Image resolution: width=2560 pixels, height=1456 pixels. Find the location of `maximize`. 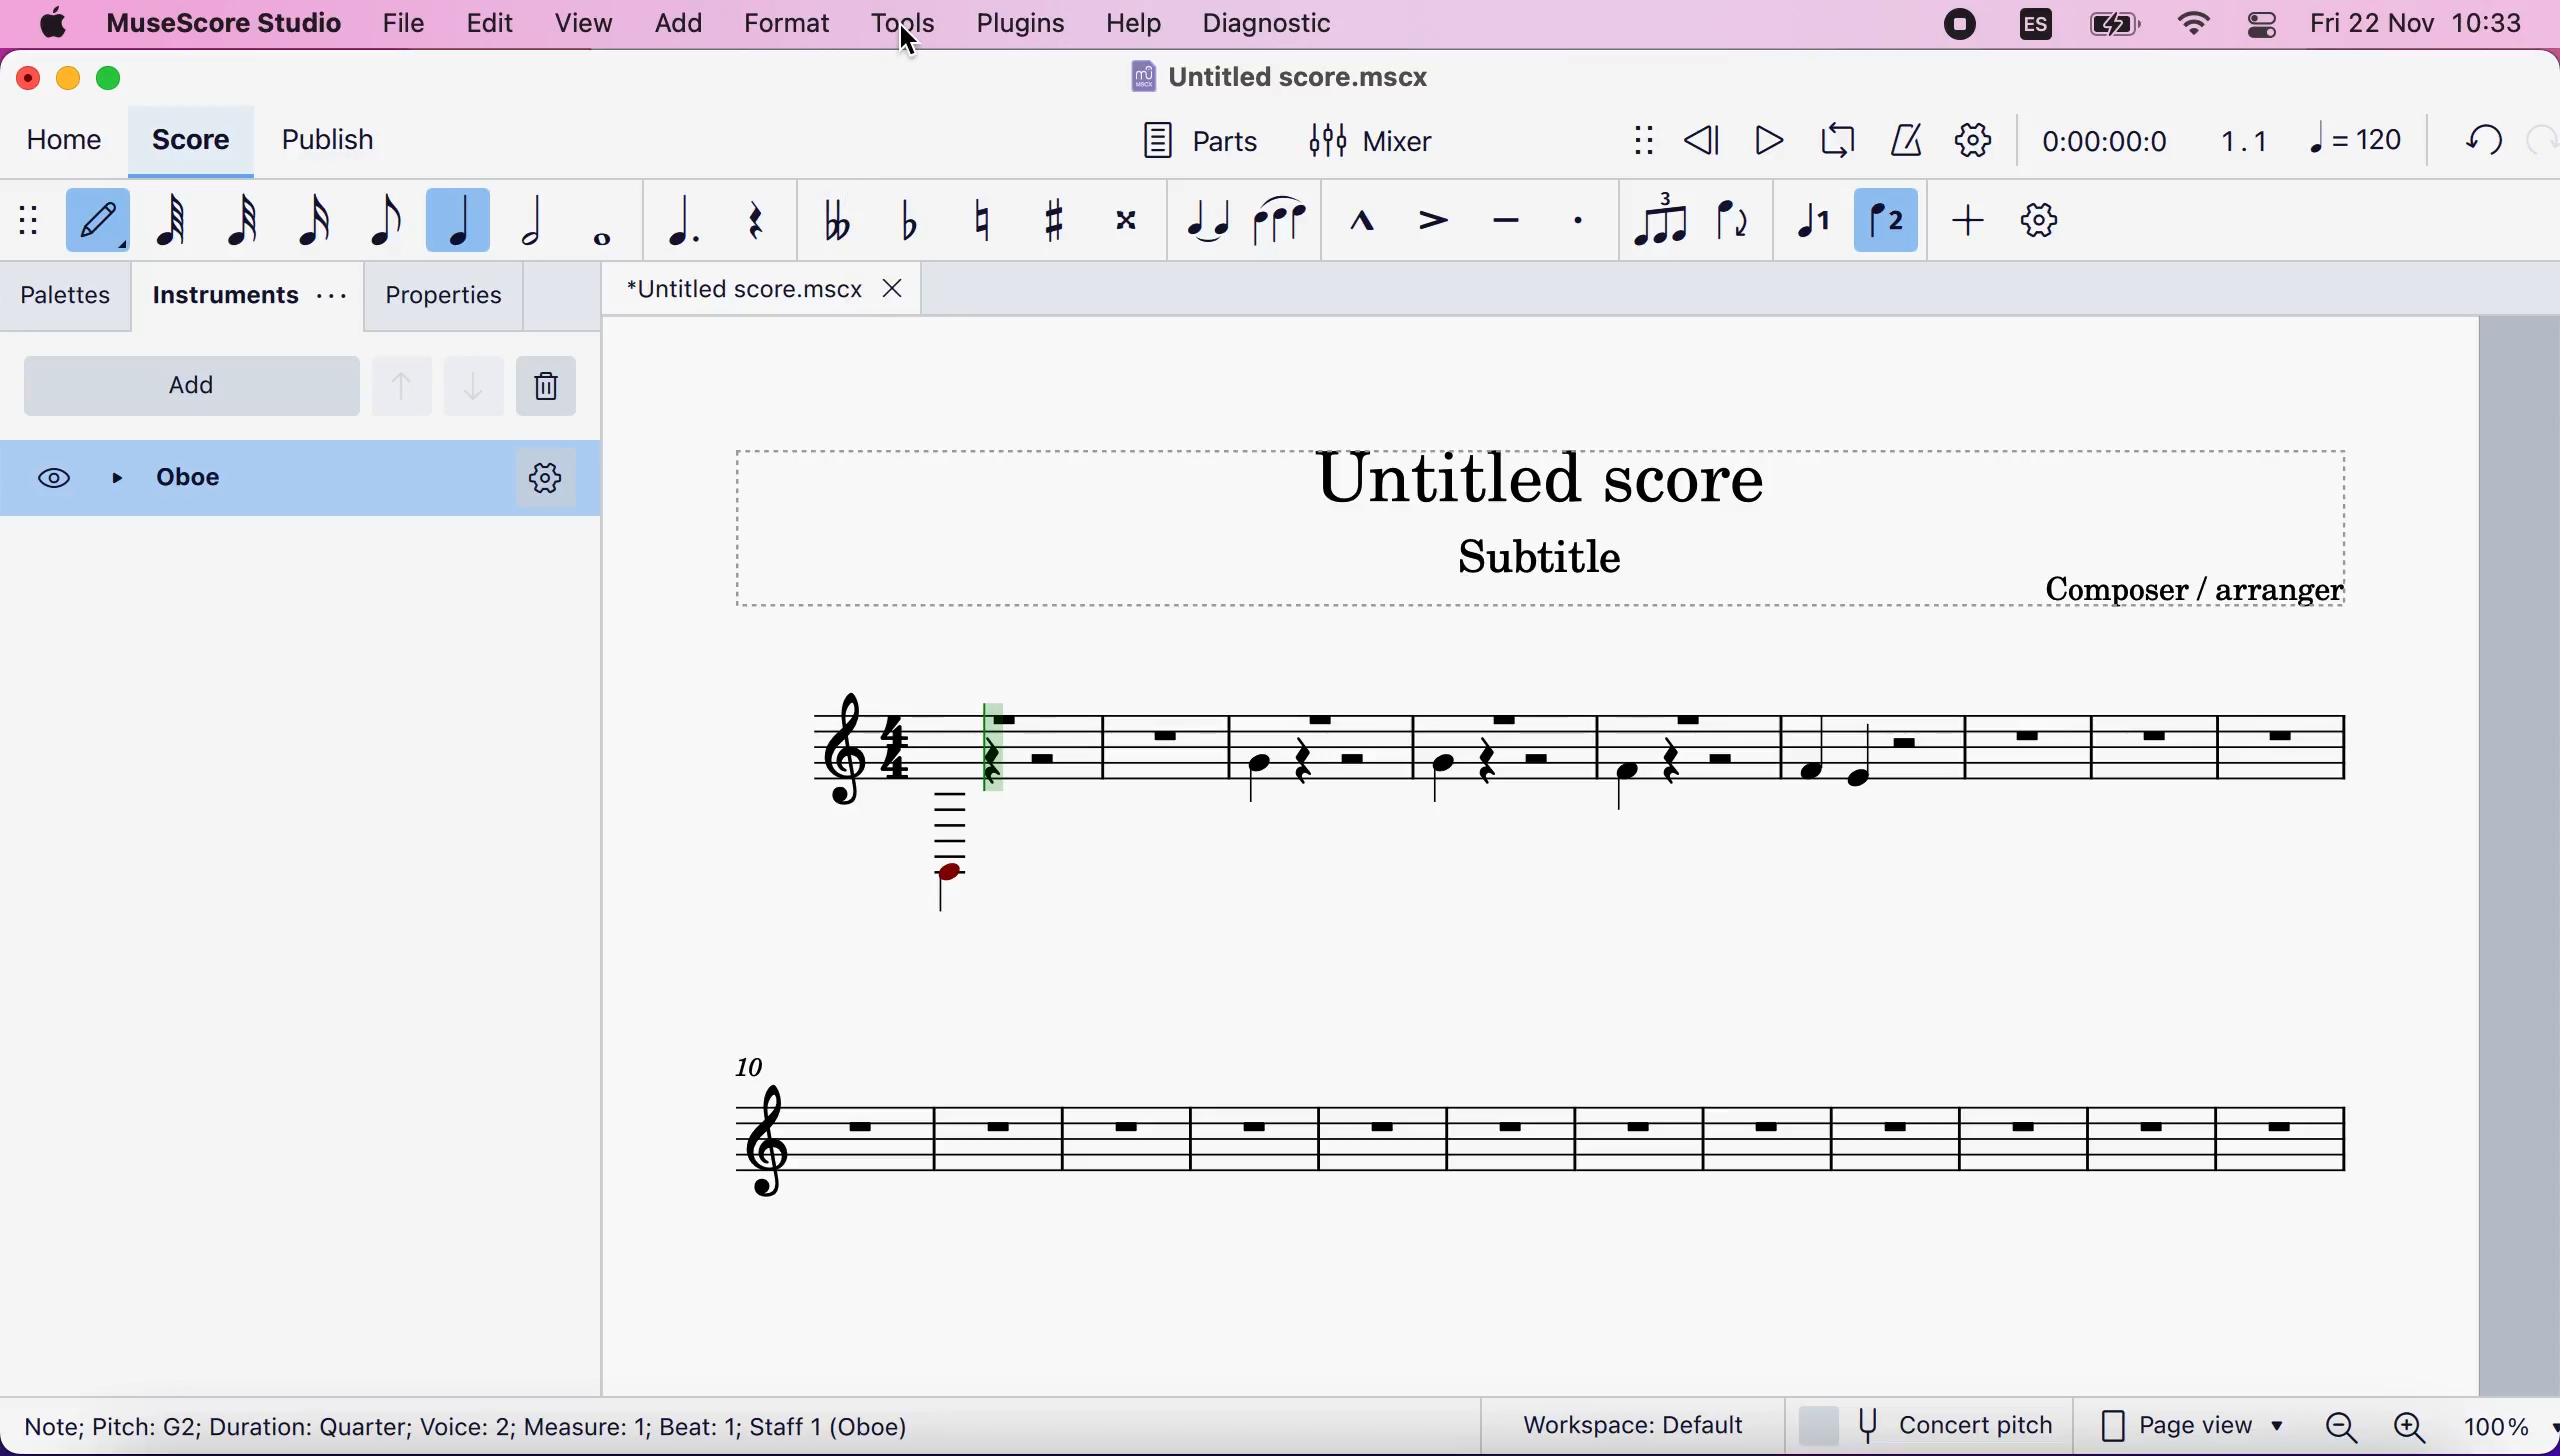

maximize is located at coordinates (117, 76).